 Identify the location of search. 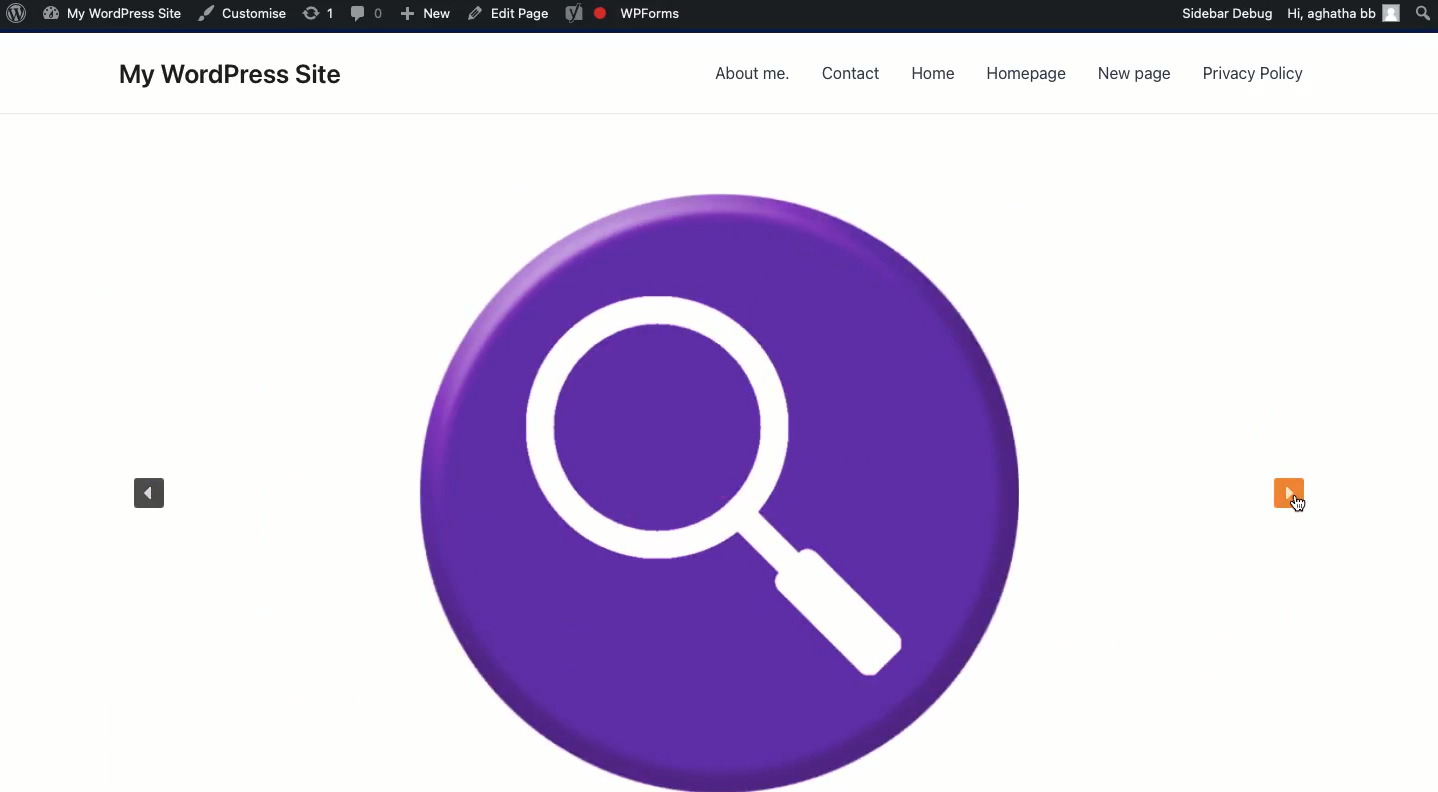
(1423, 14).